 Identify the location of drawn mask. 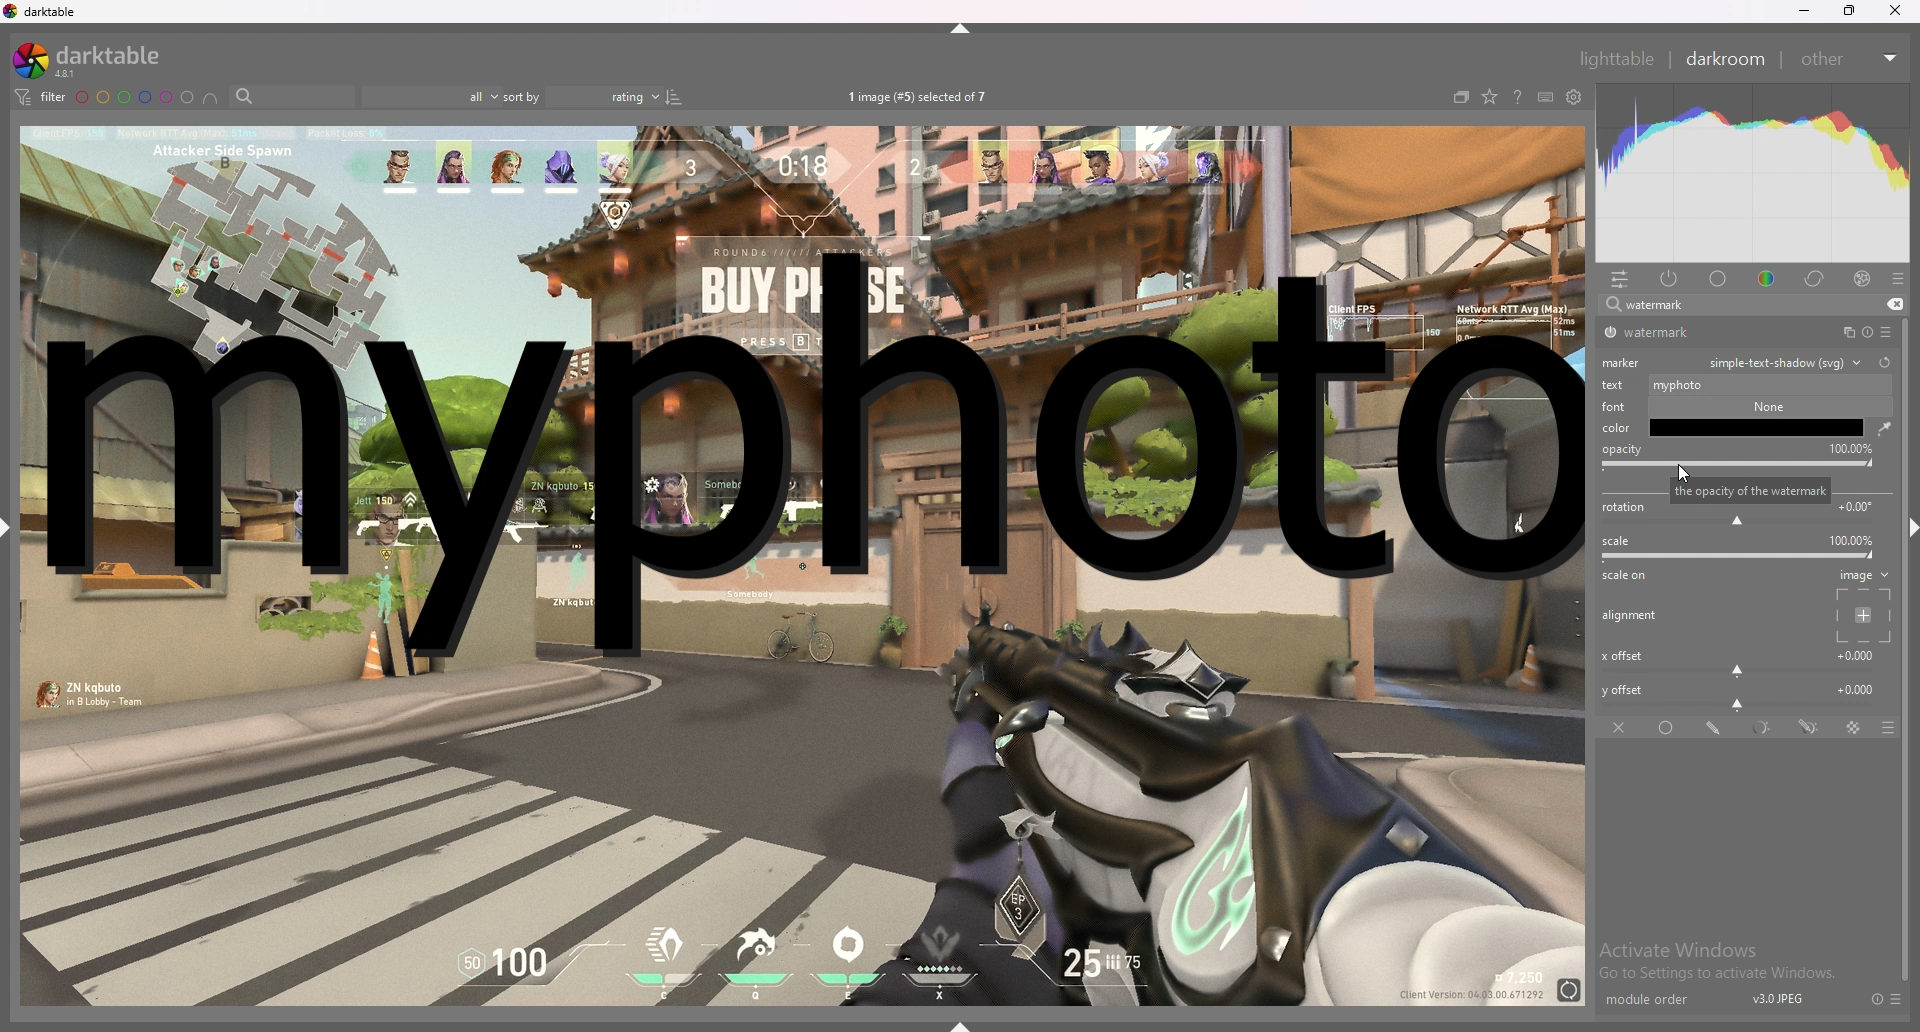
(1716, 728).